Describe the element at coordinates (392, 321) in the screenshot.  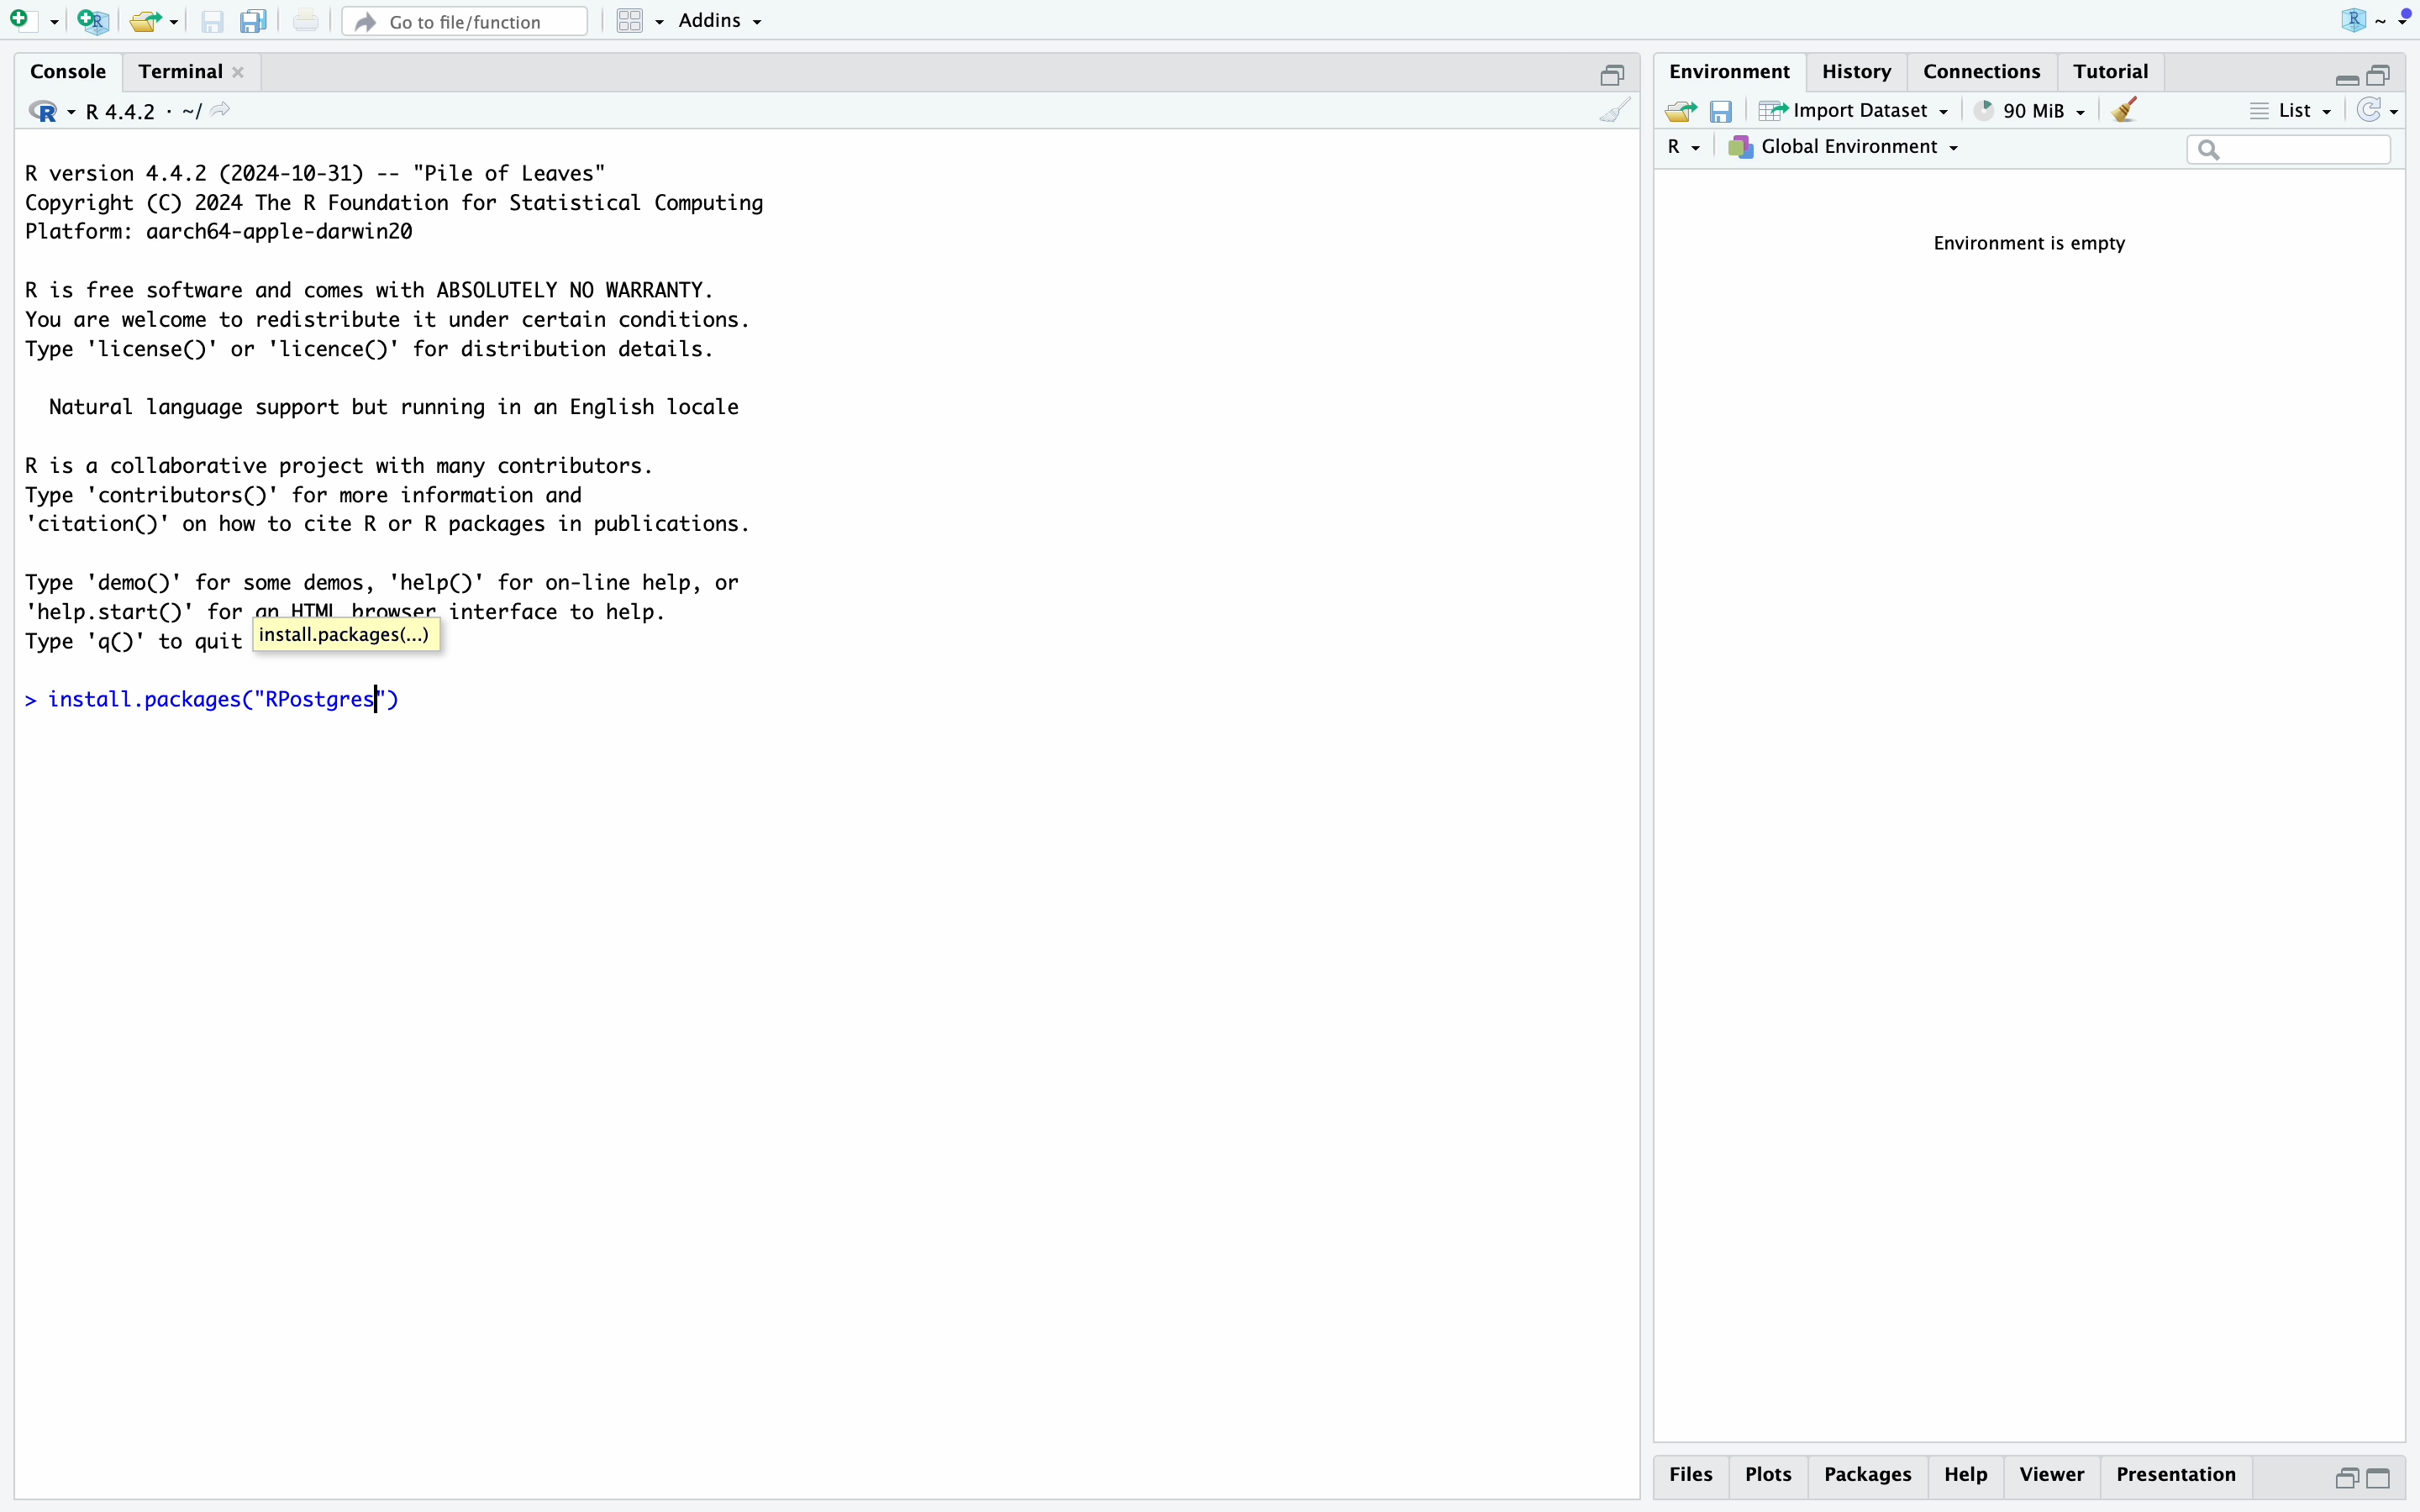
I see `description of R and license` at that location.